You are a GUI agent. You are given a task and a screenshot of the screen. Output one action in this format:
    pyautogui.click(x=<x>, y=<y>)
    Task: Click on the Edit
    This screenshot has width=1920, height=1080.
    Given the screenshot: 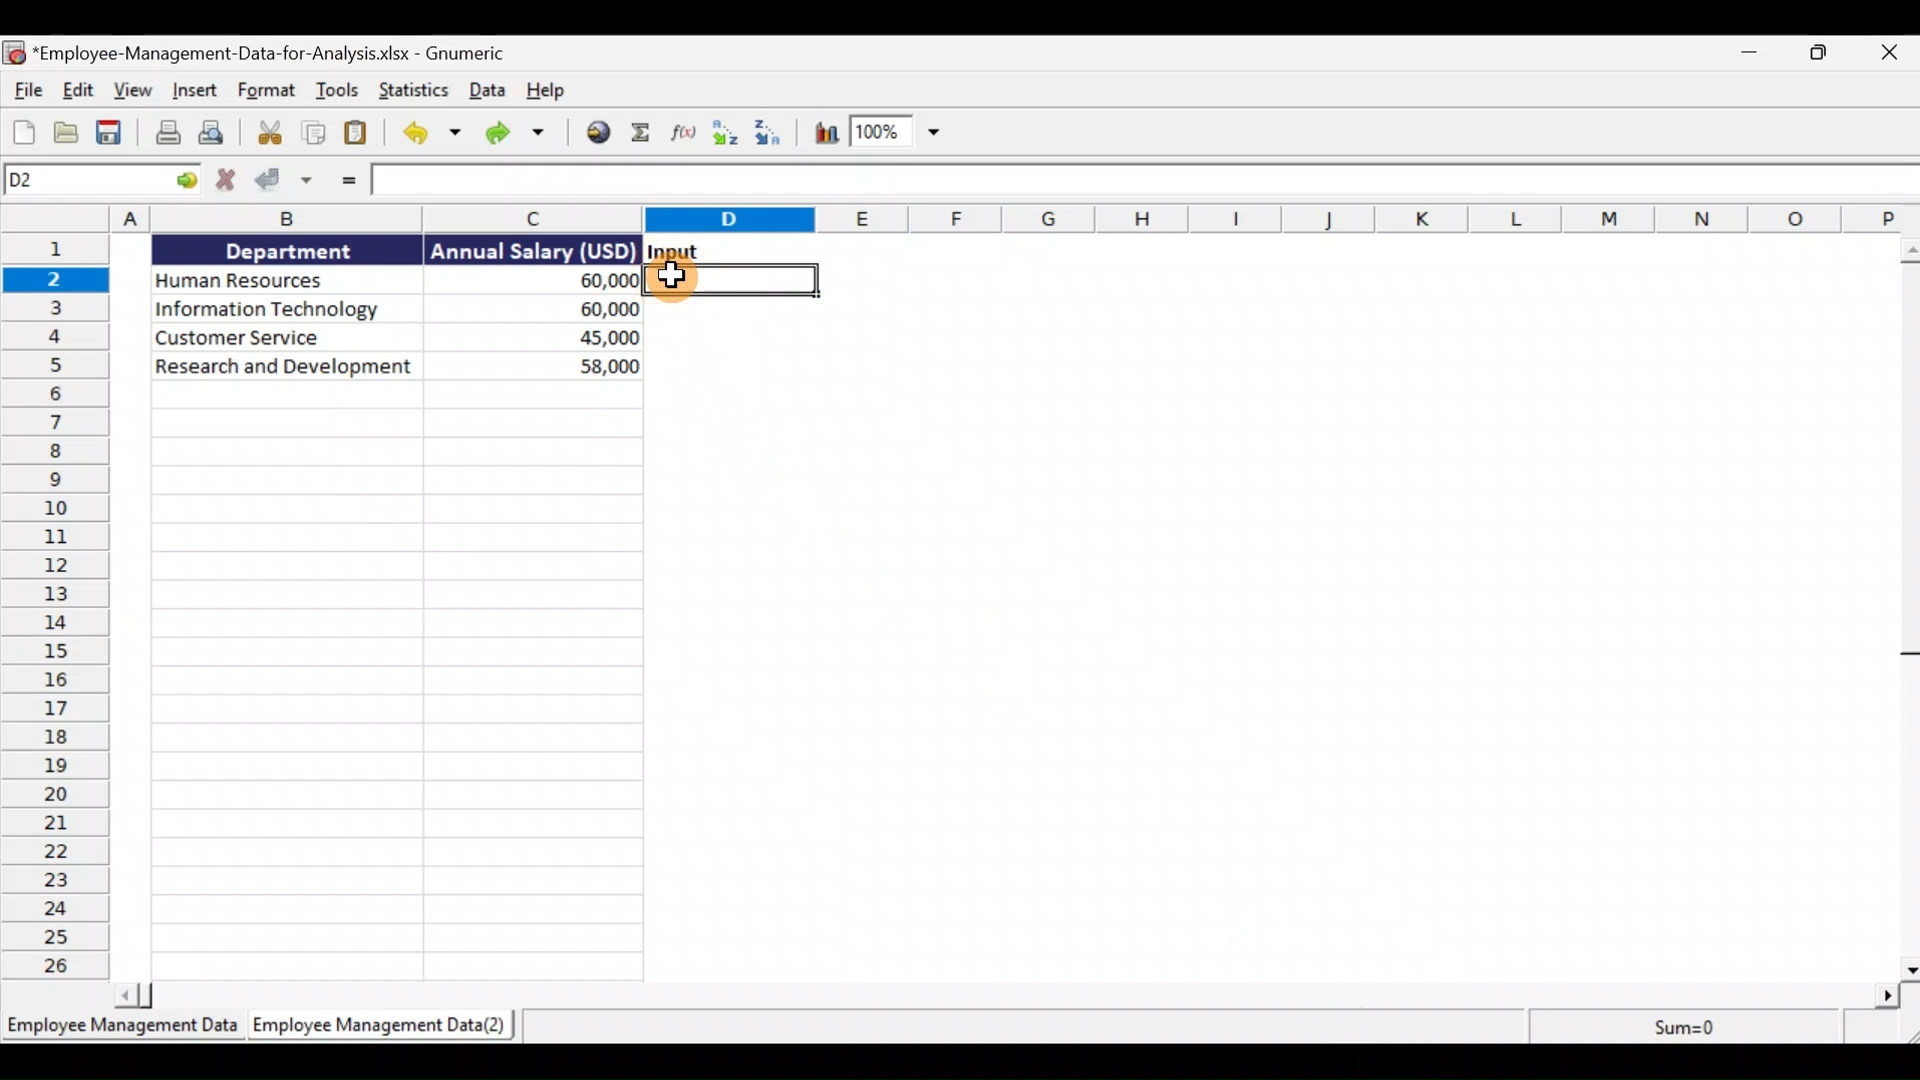 What is the action you would take?
    pyautogui.click(x=81, y=90)
    